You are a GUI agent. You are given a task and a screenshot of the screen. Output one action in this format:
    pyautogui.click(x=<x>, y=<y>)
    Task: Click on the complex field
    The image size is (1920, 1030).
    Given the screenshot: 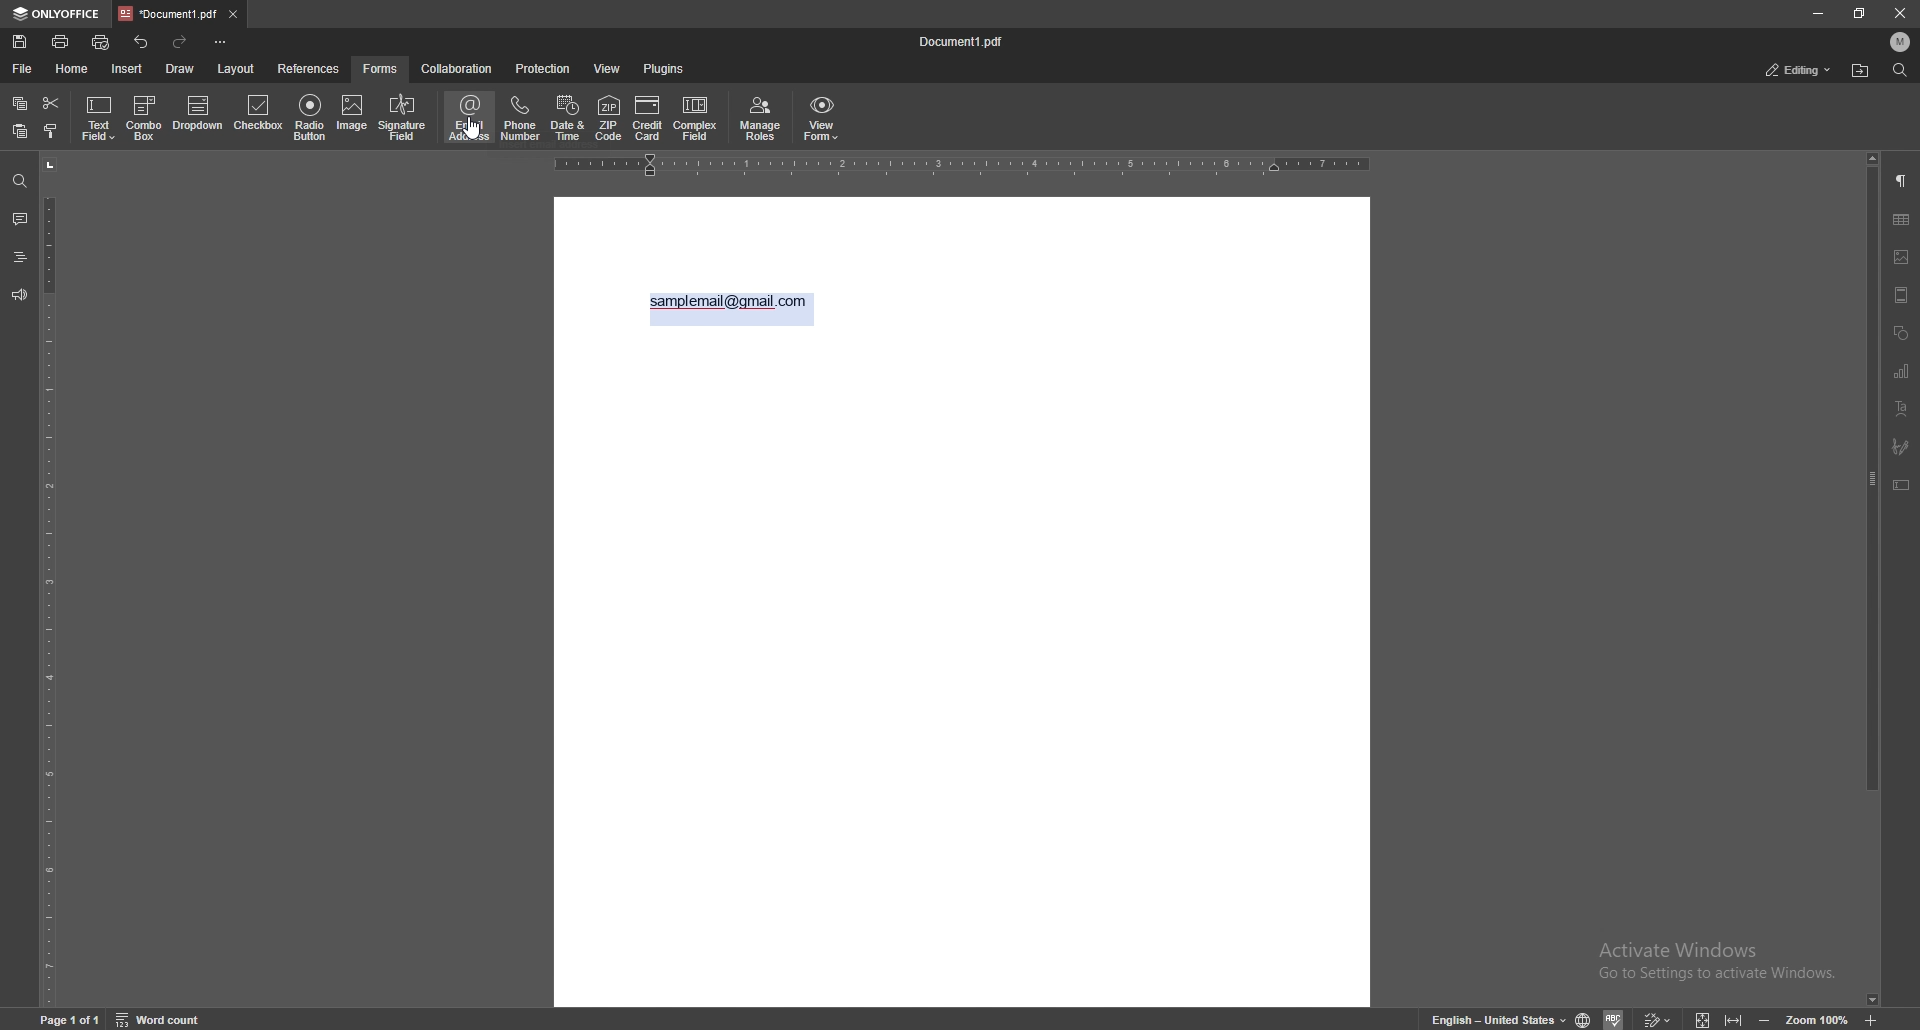 What is the action you would take?
    pyautogui.click(x=696, y=118)
    